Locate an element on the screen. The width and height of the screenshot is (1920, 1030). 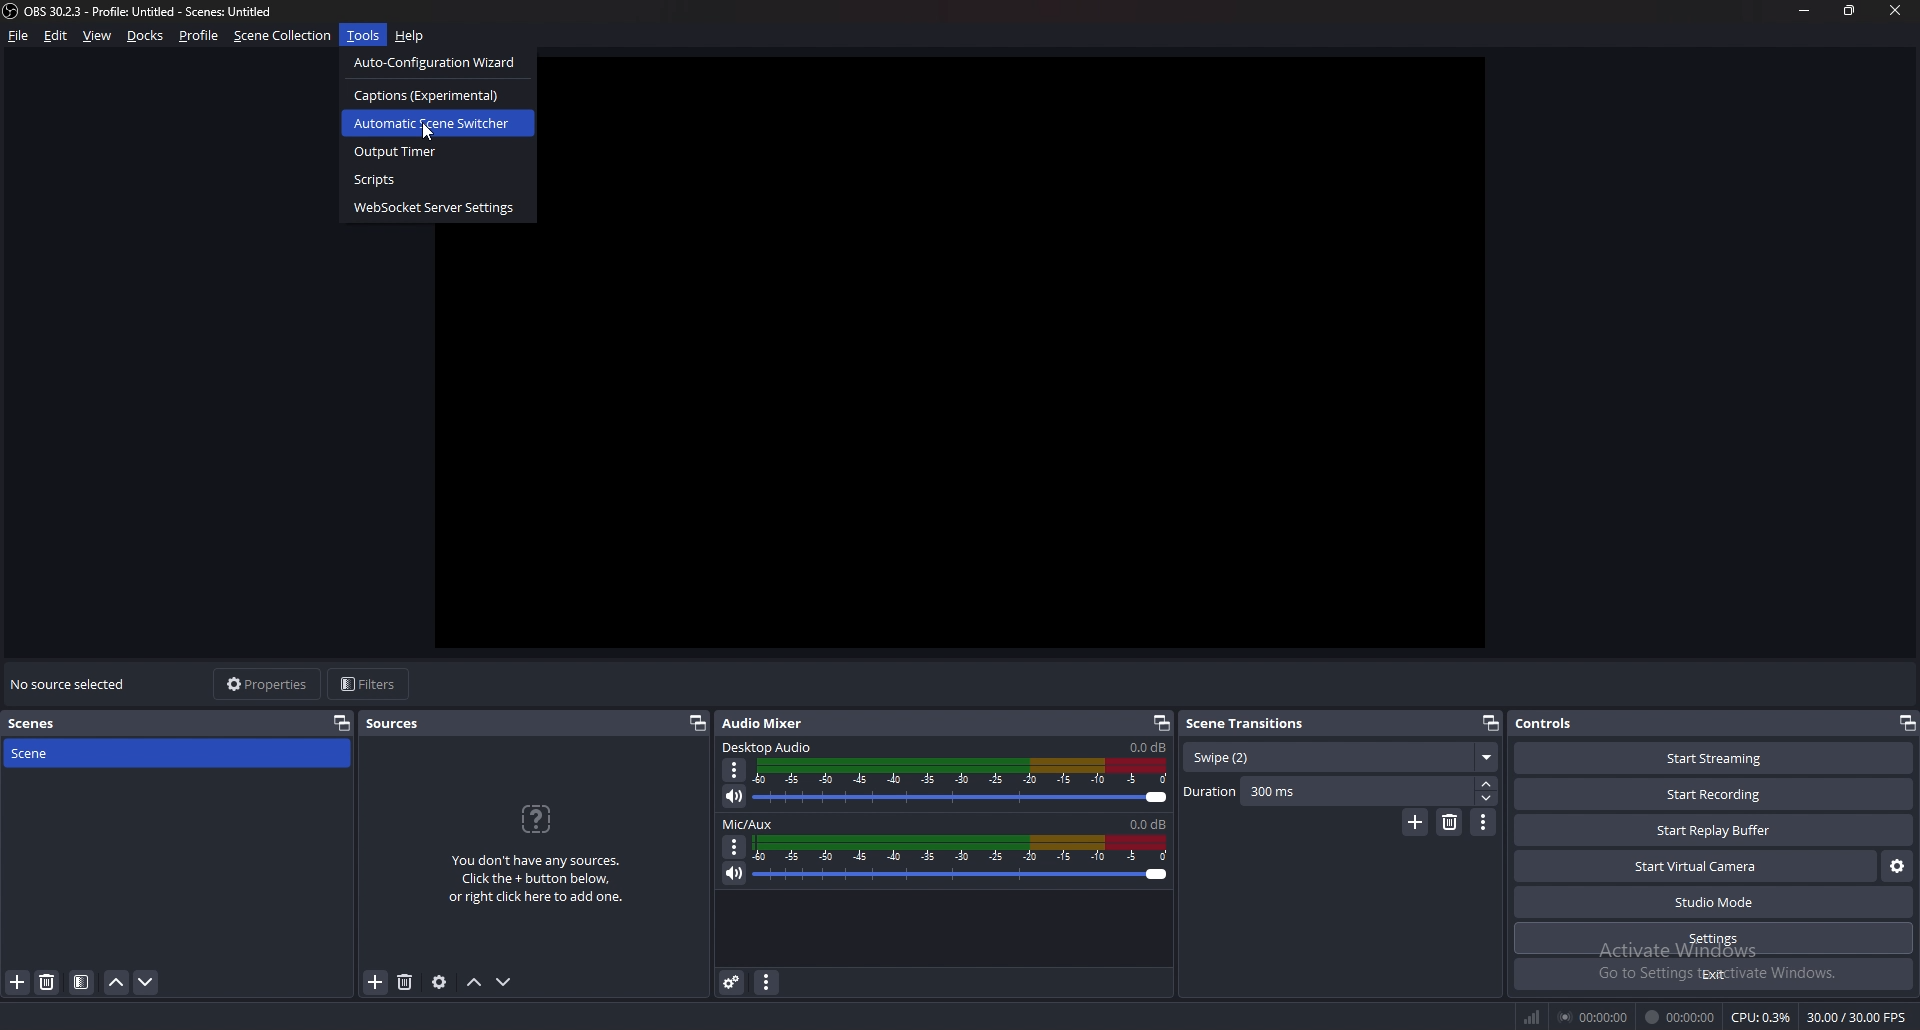
properties is located at coordinates (269, 684).